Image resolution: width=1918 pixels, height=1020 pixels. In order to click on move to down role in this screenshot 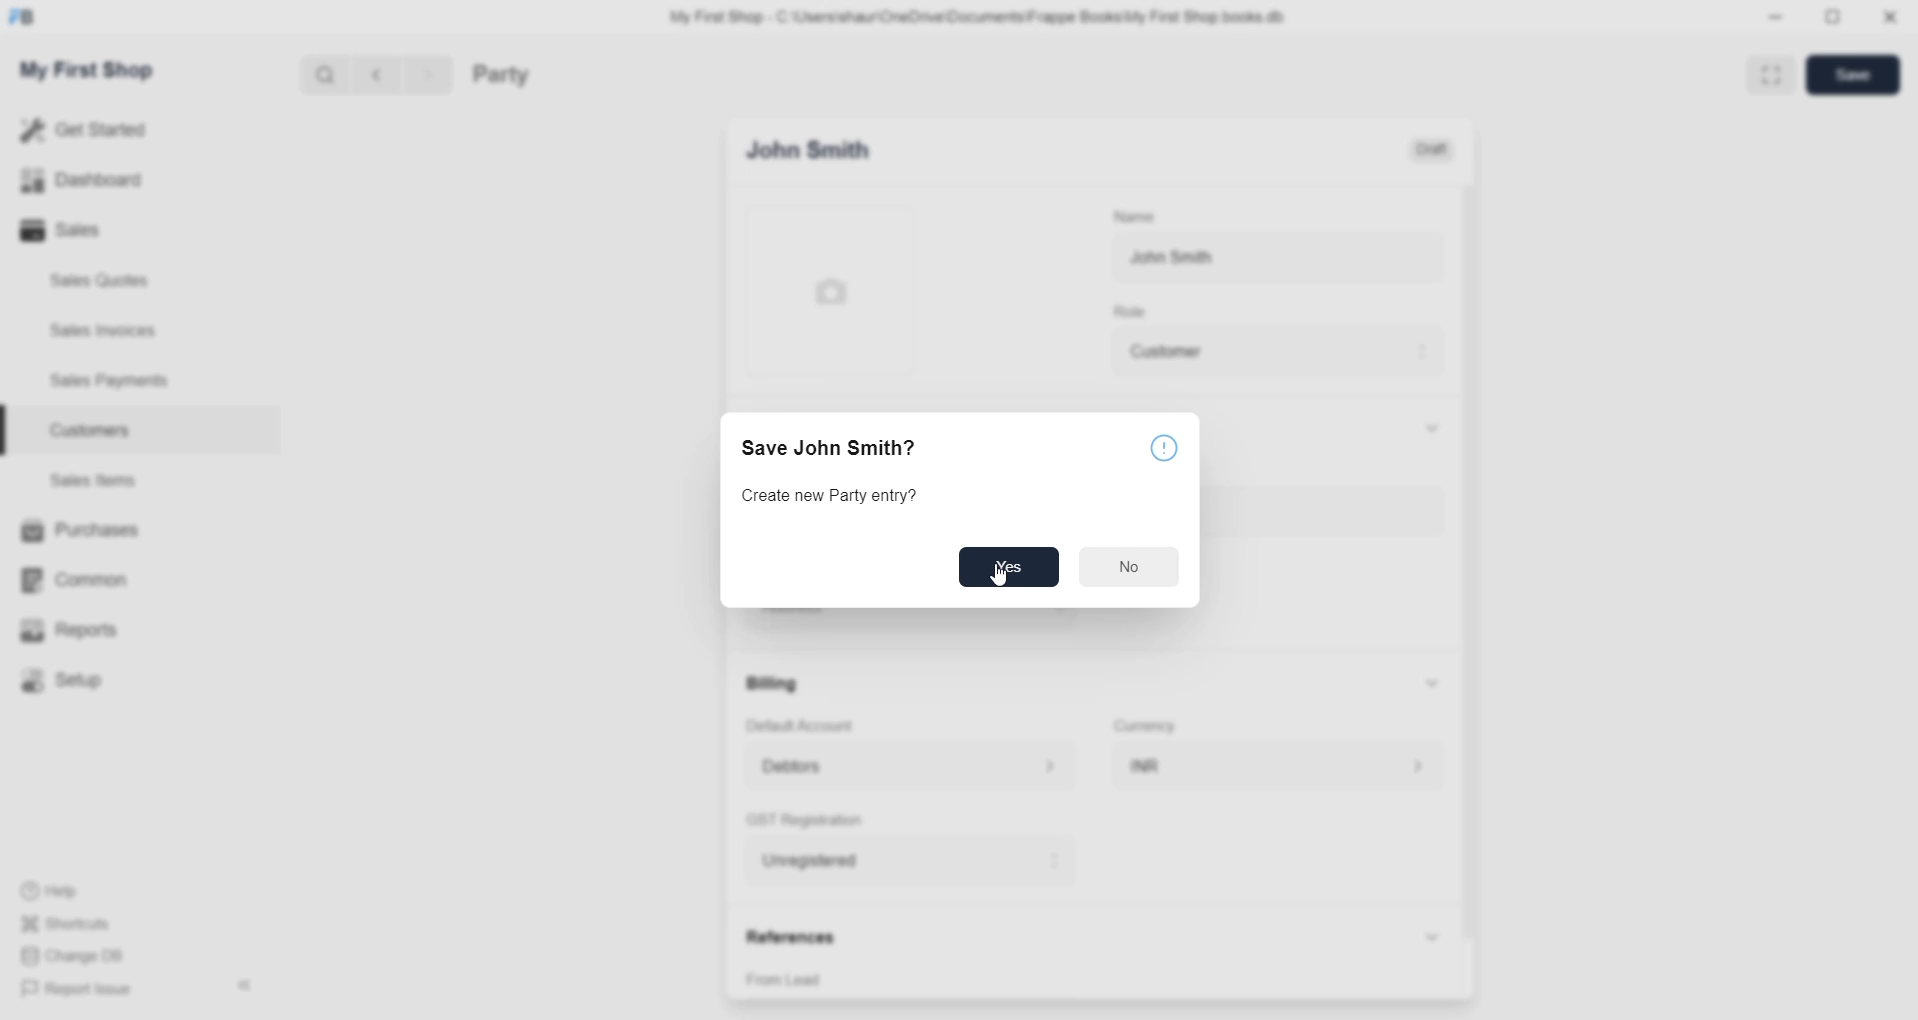, I will do `click(1426, 364)`.